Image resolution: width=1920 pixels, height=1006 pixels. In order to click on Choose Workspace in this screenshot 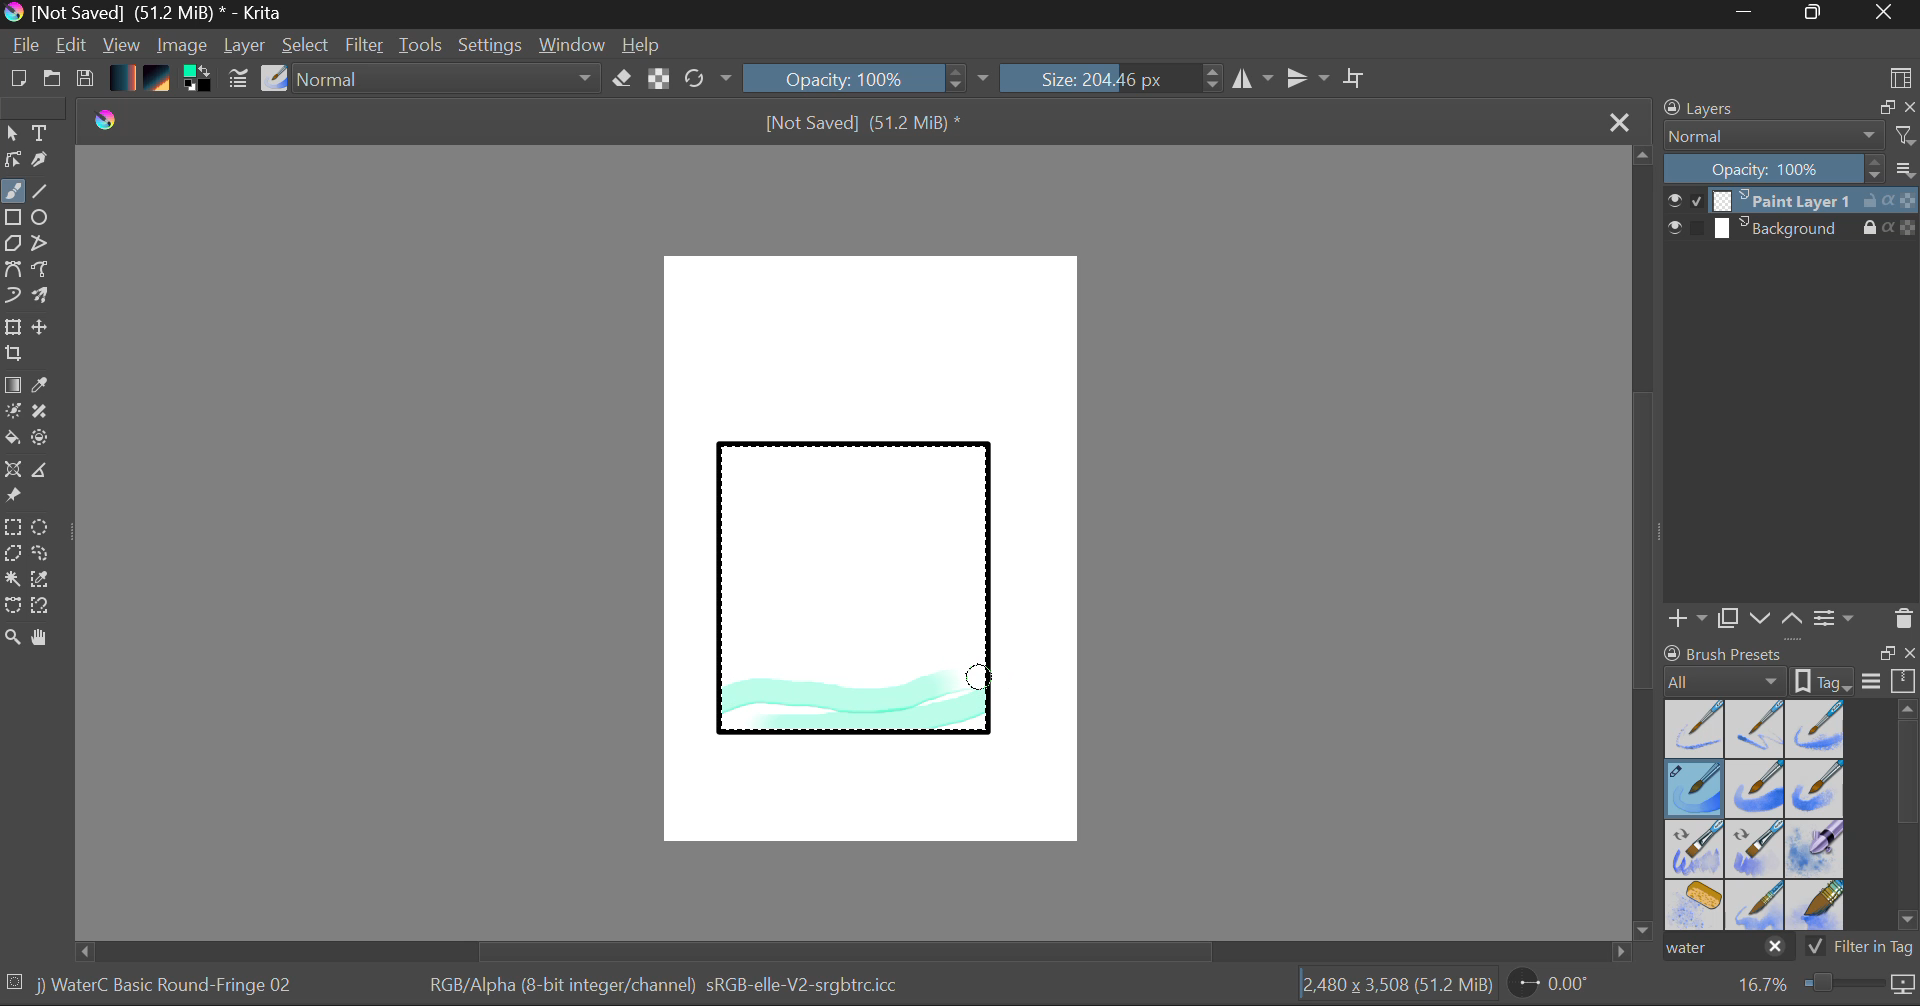, I will do `click(1900, 76)`.